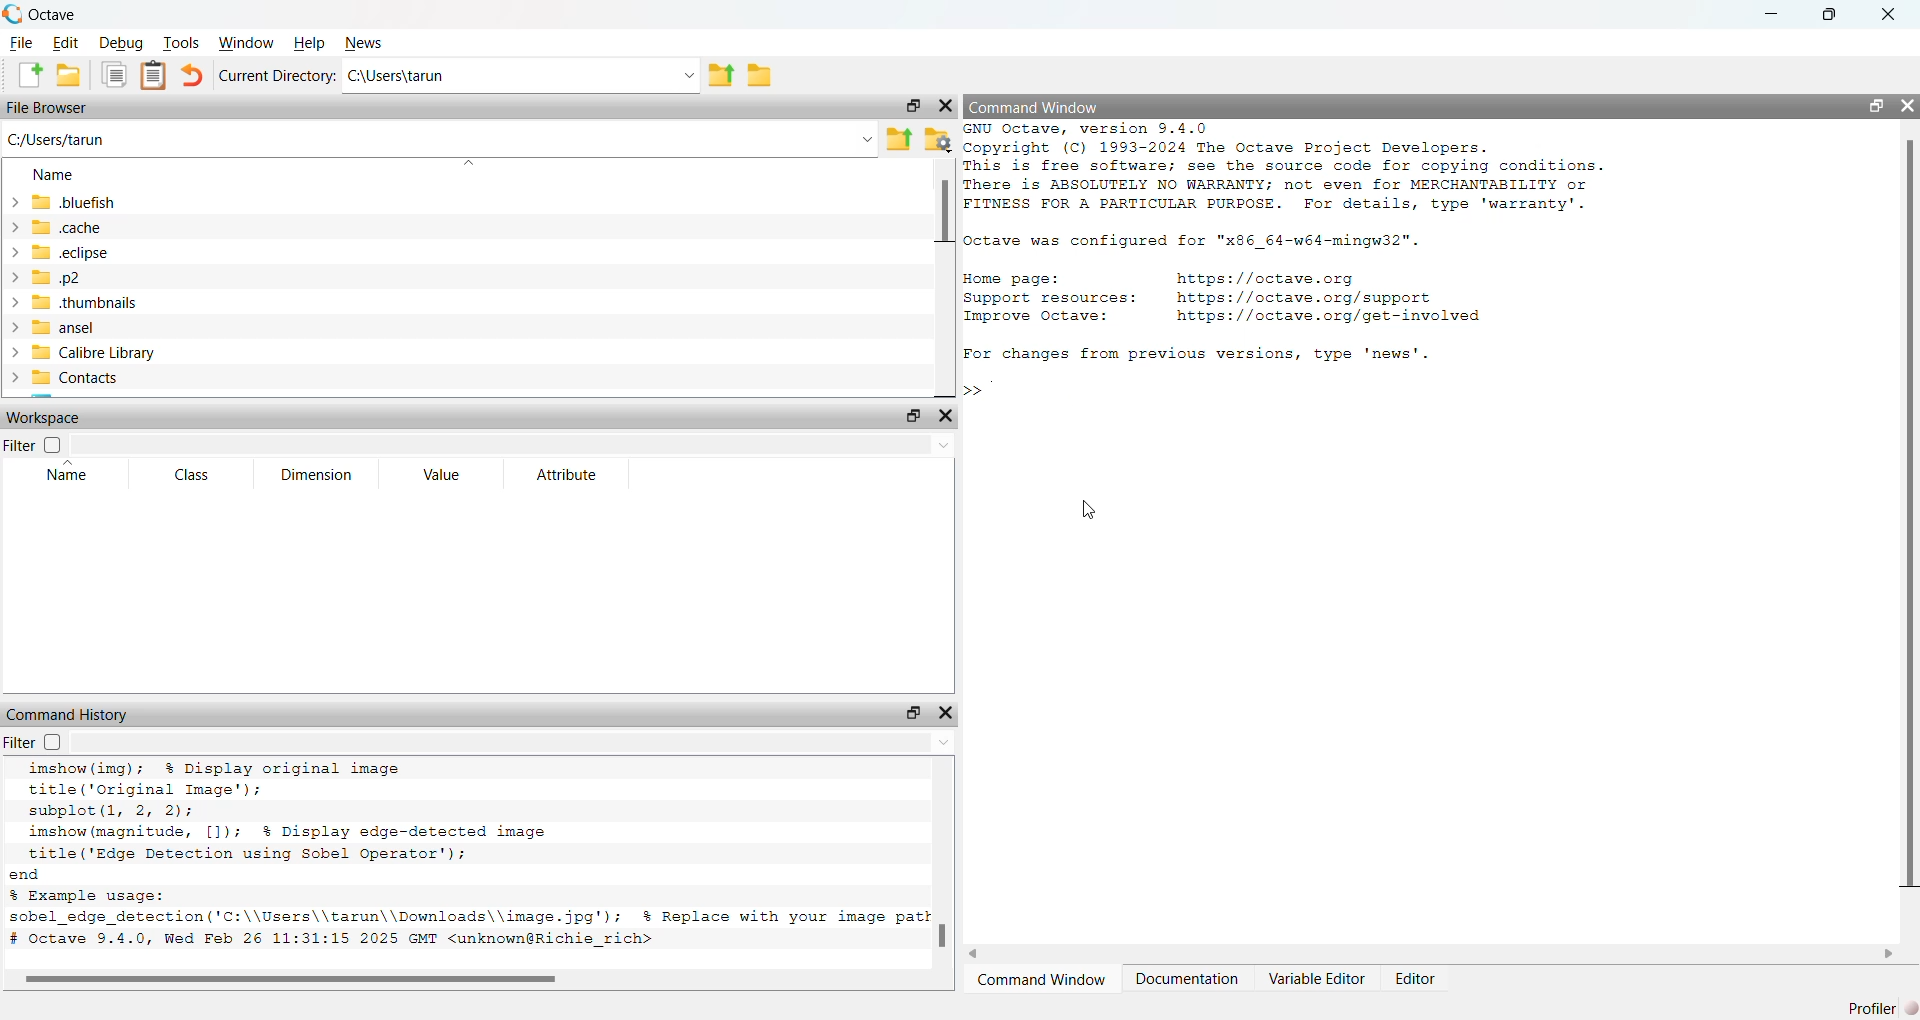  What do you see at coordinates (55, 175) in the screenshot?
I see `Name` at bounding box center [55, 175].